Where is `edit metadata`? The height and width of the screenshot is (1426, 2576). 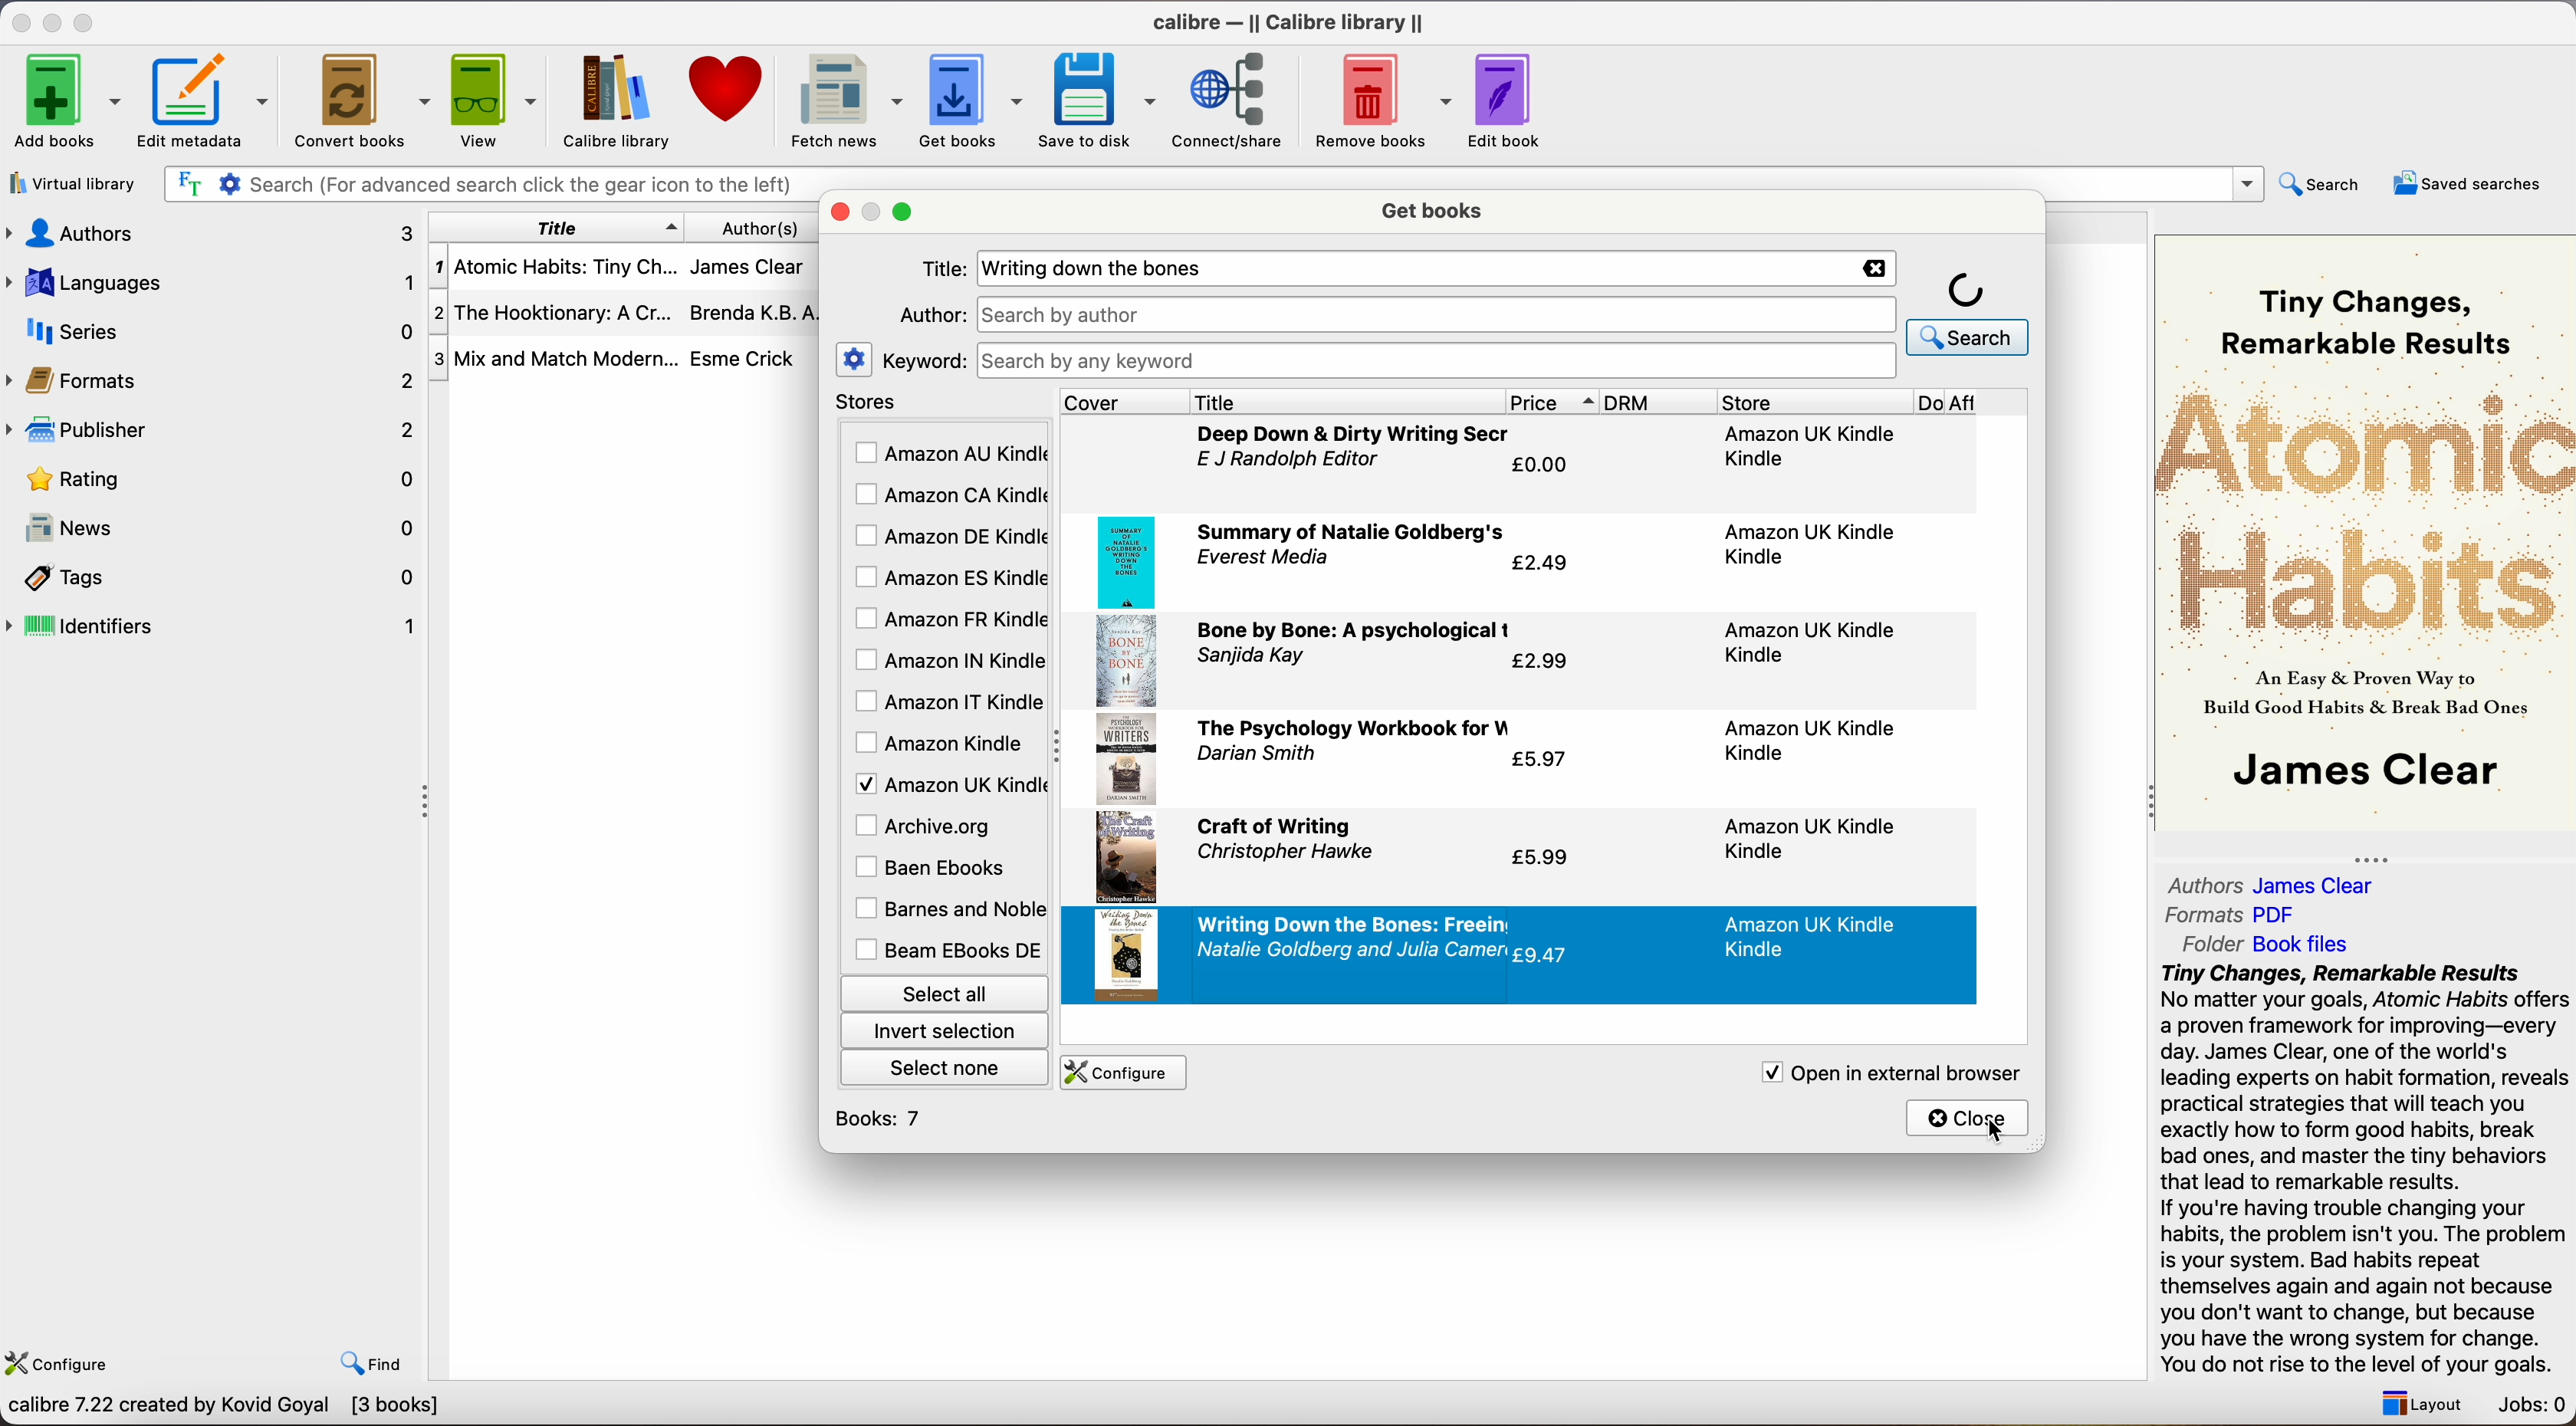
edit metadata is located at coordinates (209, 103).